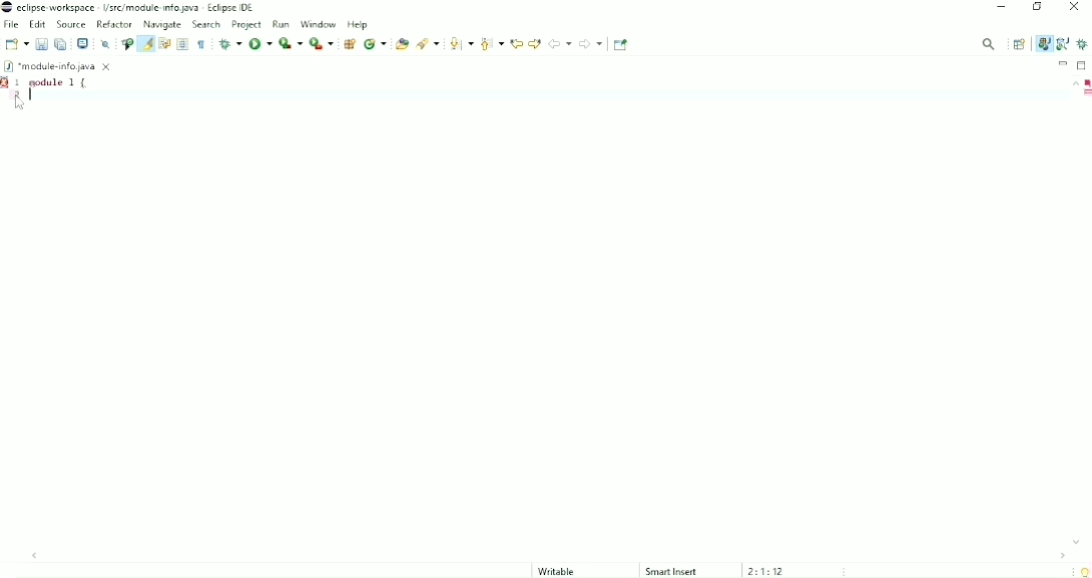 This screenshot has height=578, width=1092. I want to click on Markers, so click(7, 82).